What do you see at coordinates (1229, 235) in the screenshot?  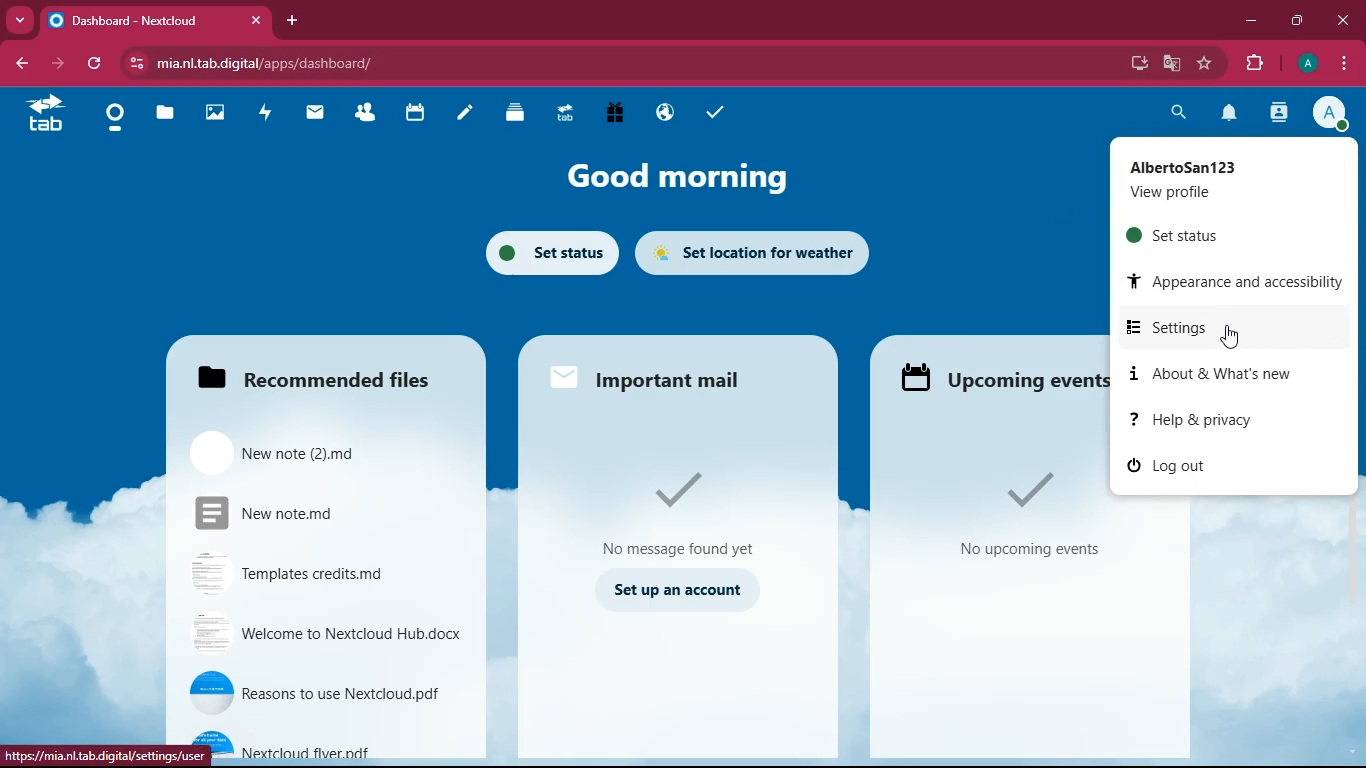 I see `set status` at bounding box center [1229, 235].